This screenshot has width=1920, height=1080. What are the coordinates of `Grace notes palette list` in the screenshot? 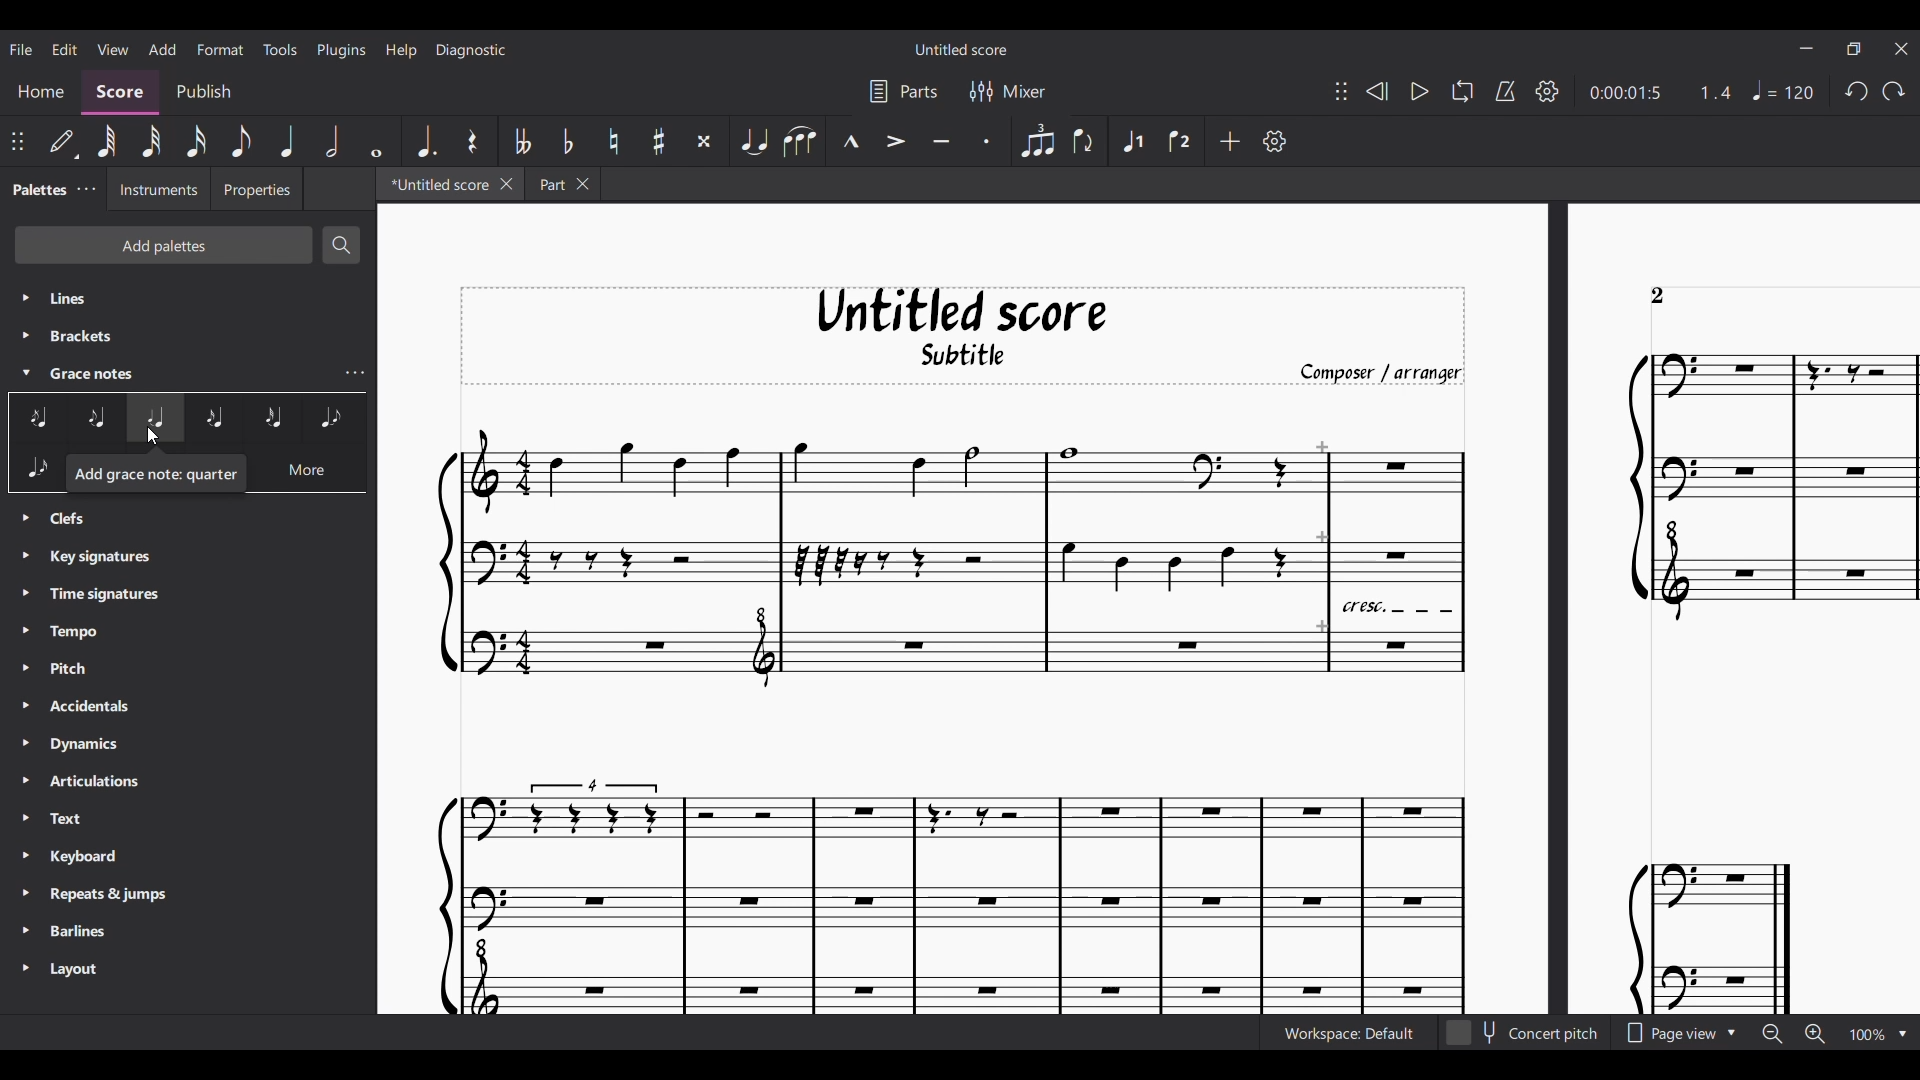 It's located at (355, 373).